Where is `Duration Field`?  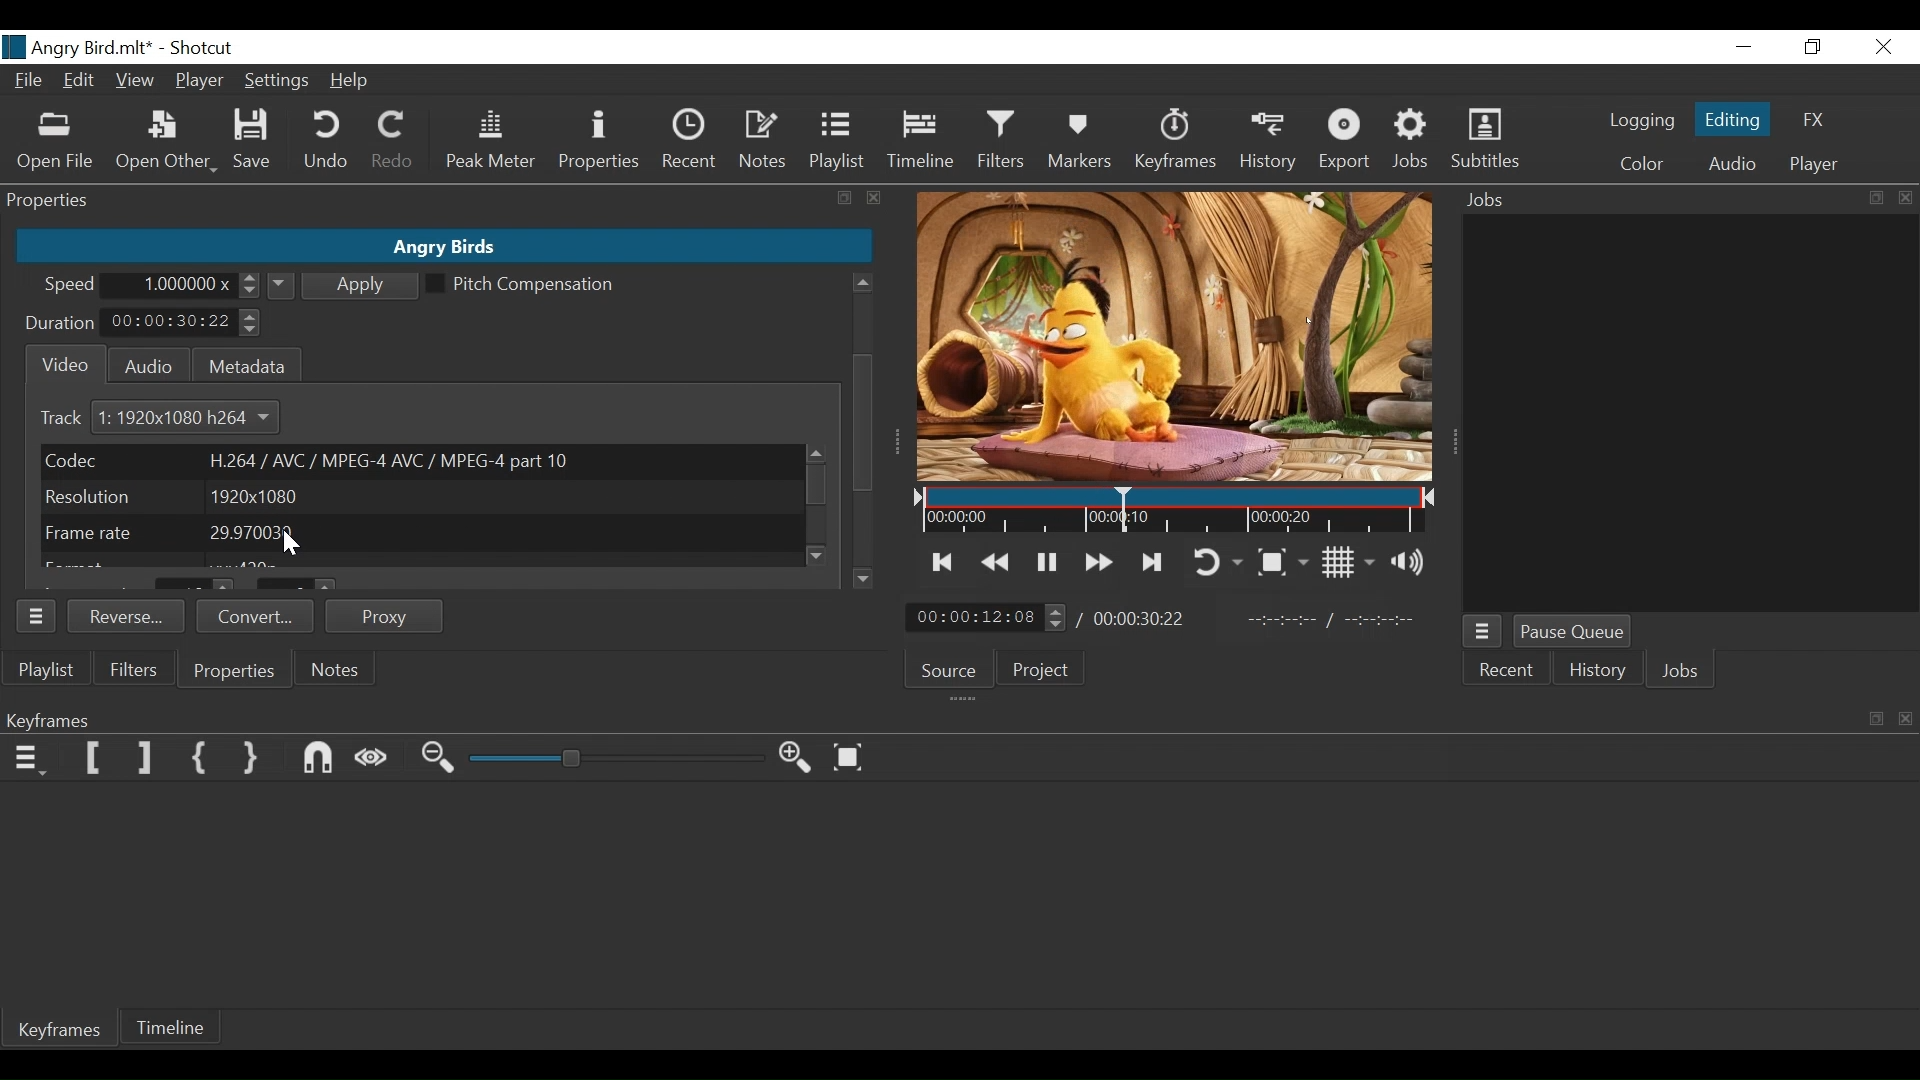 Duration Field is located at coordinates (183, 322).